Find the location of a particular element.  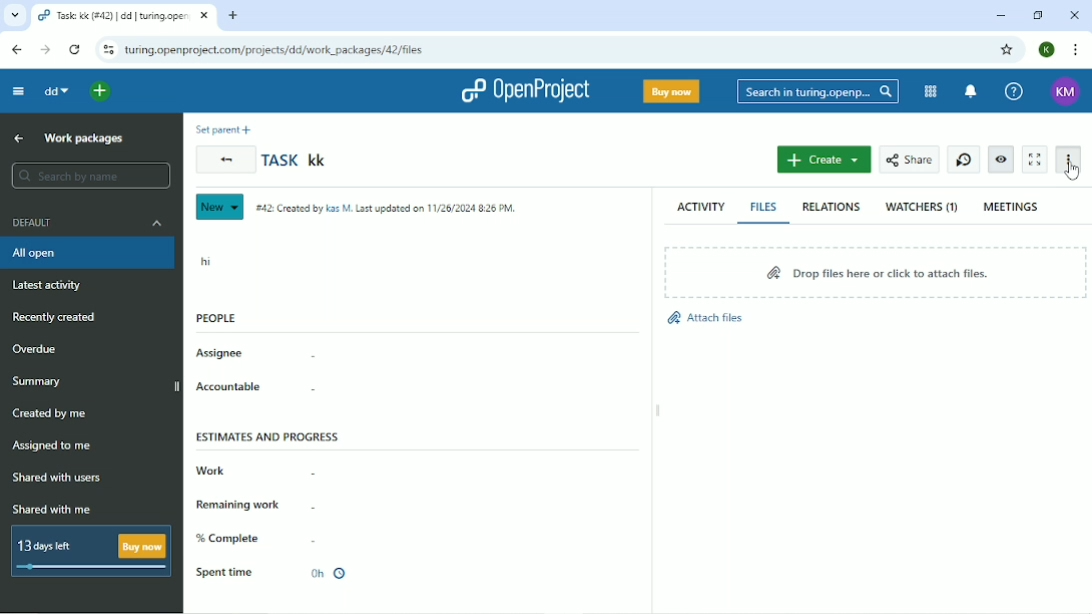

Default is located at coordinates (87, 223).